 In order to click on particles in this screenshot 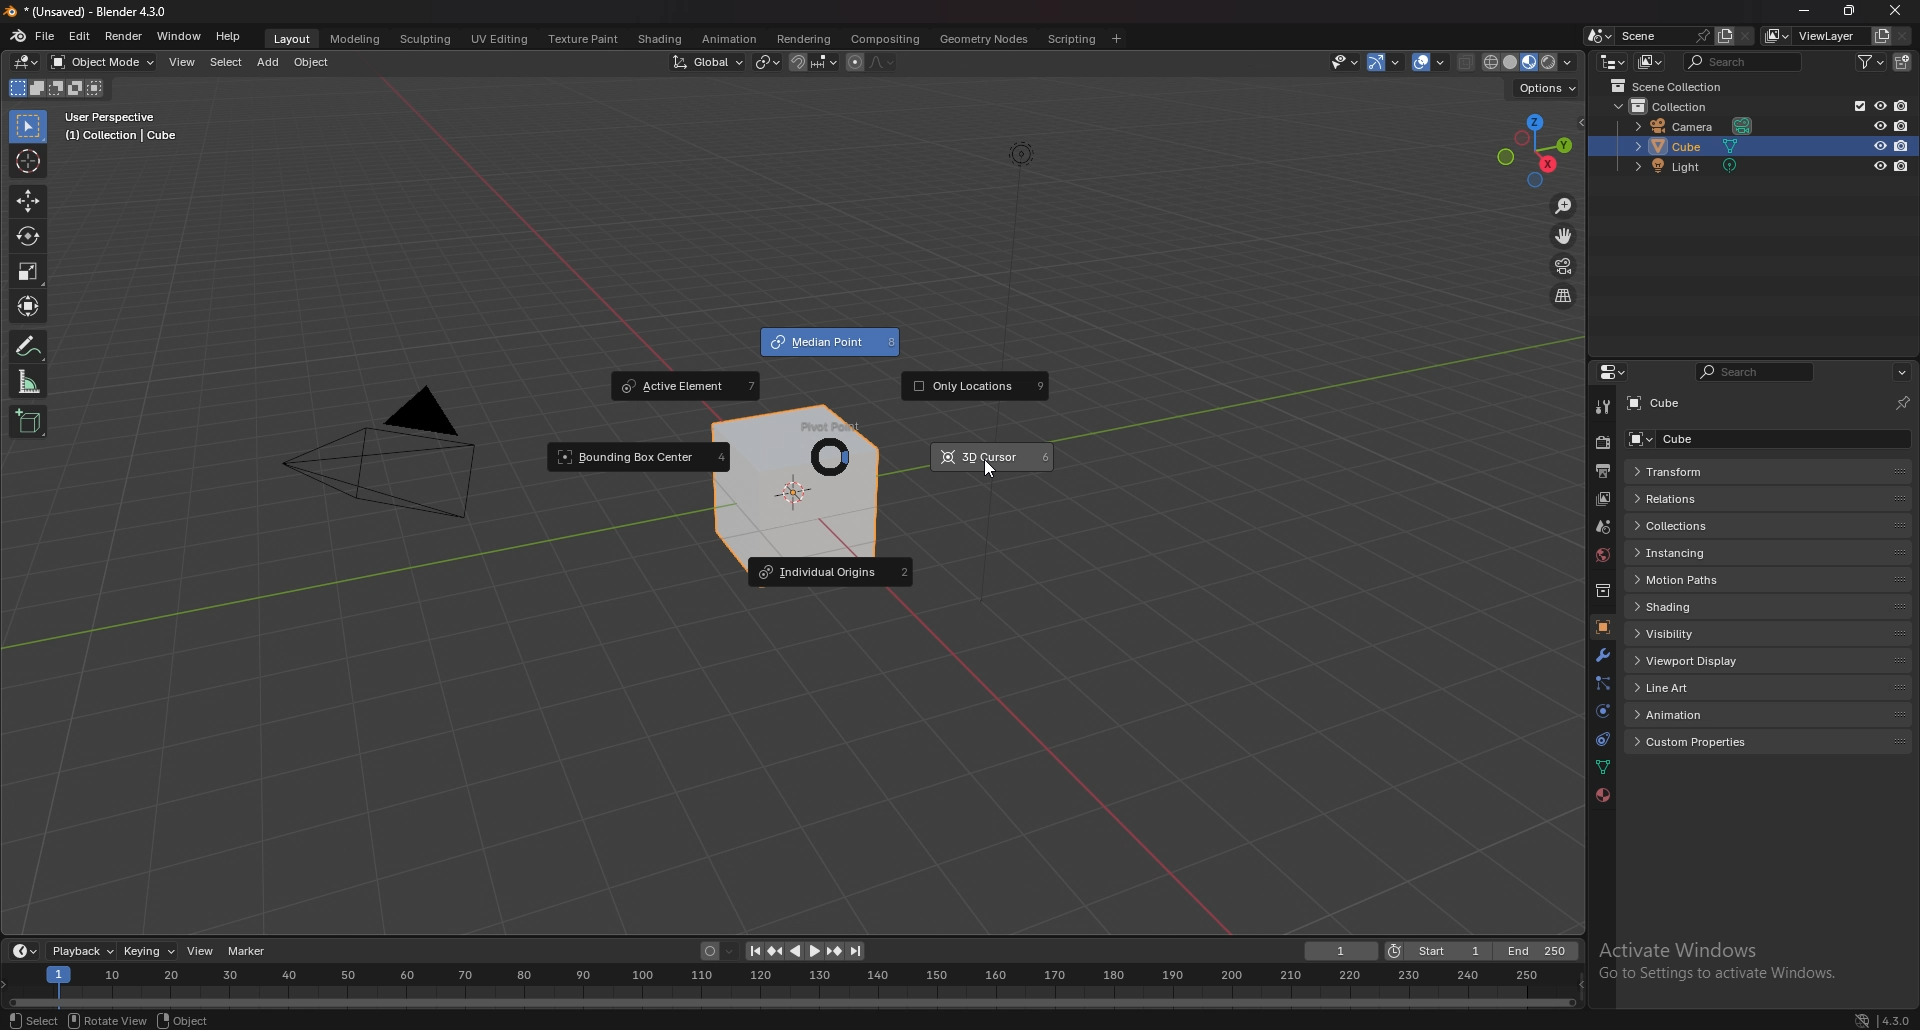, I will do `click(1599, 682)`.